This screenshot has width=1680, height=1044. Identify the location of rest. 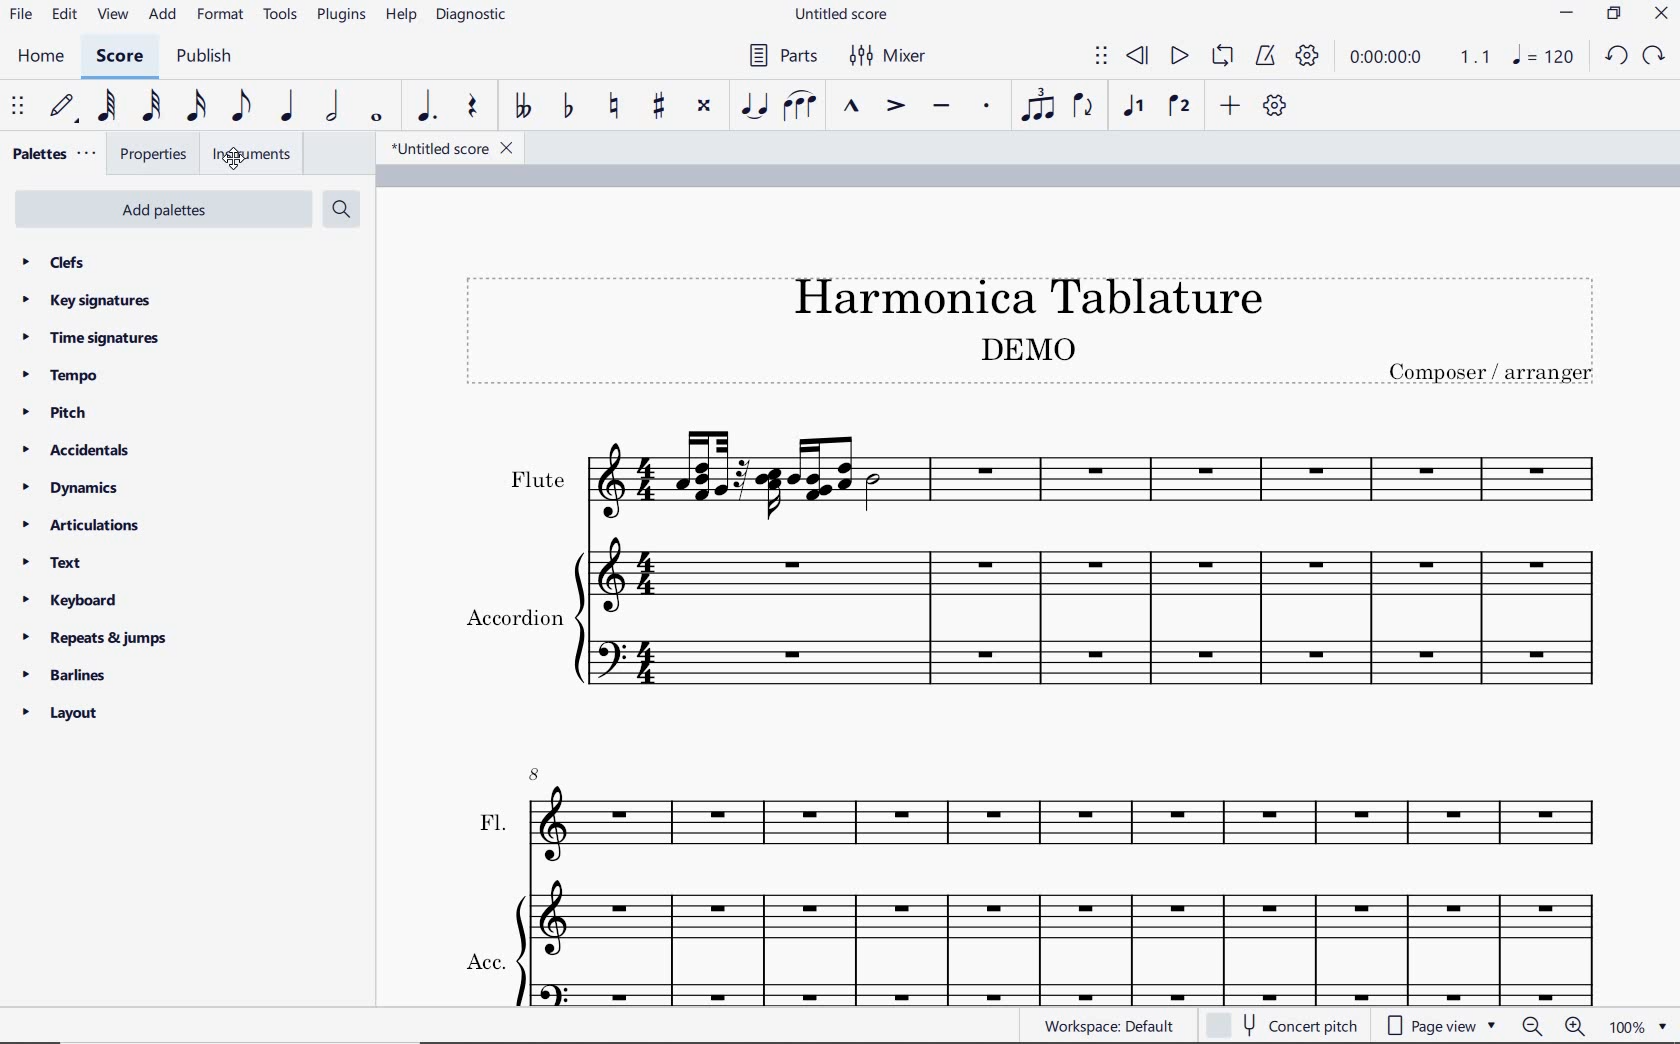
(471, 107).